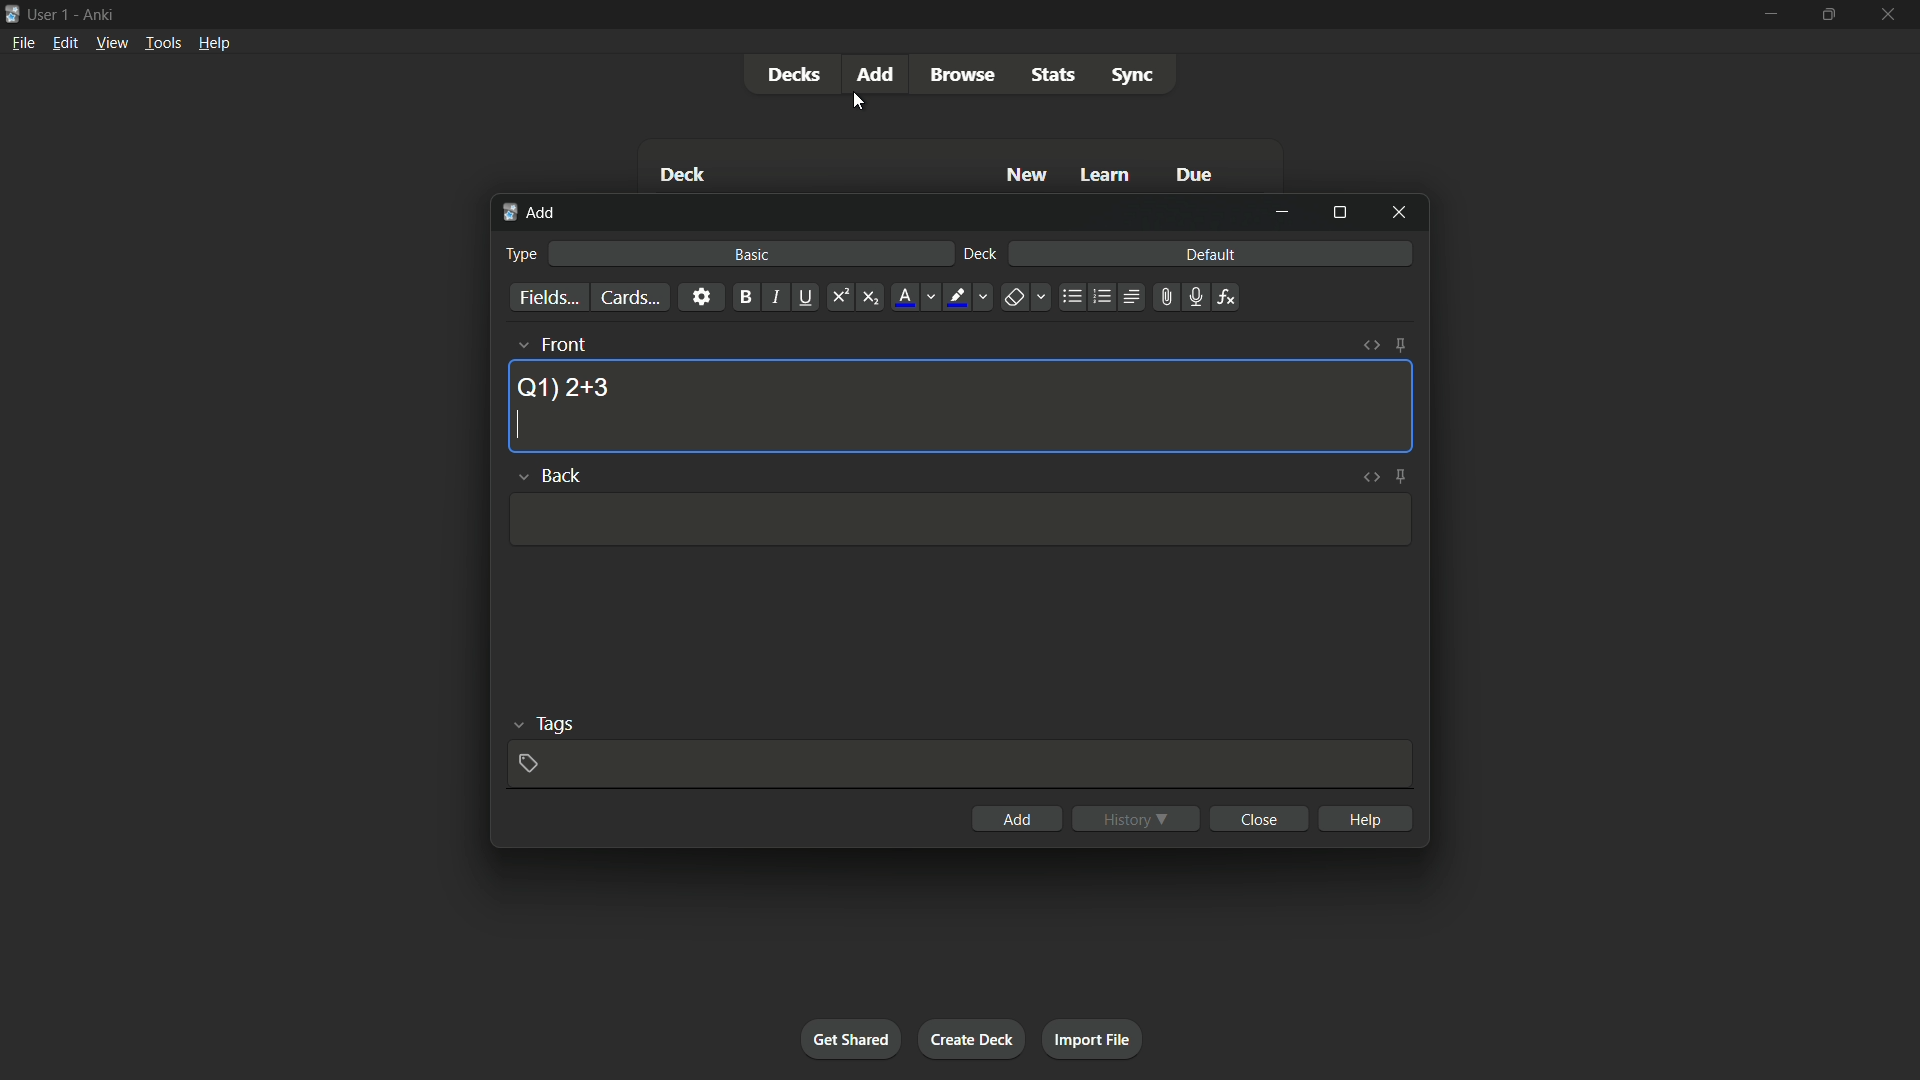 Image resolution: width=1920 pixels, height=1080 pixels. What do you see at coordinates (66, 42) in the screenshot?
I see `edit menu` at bounding box center [66, 42].